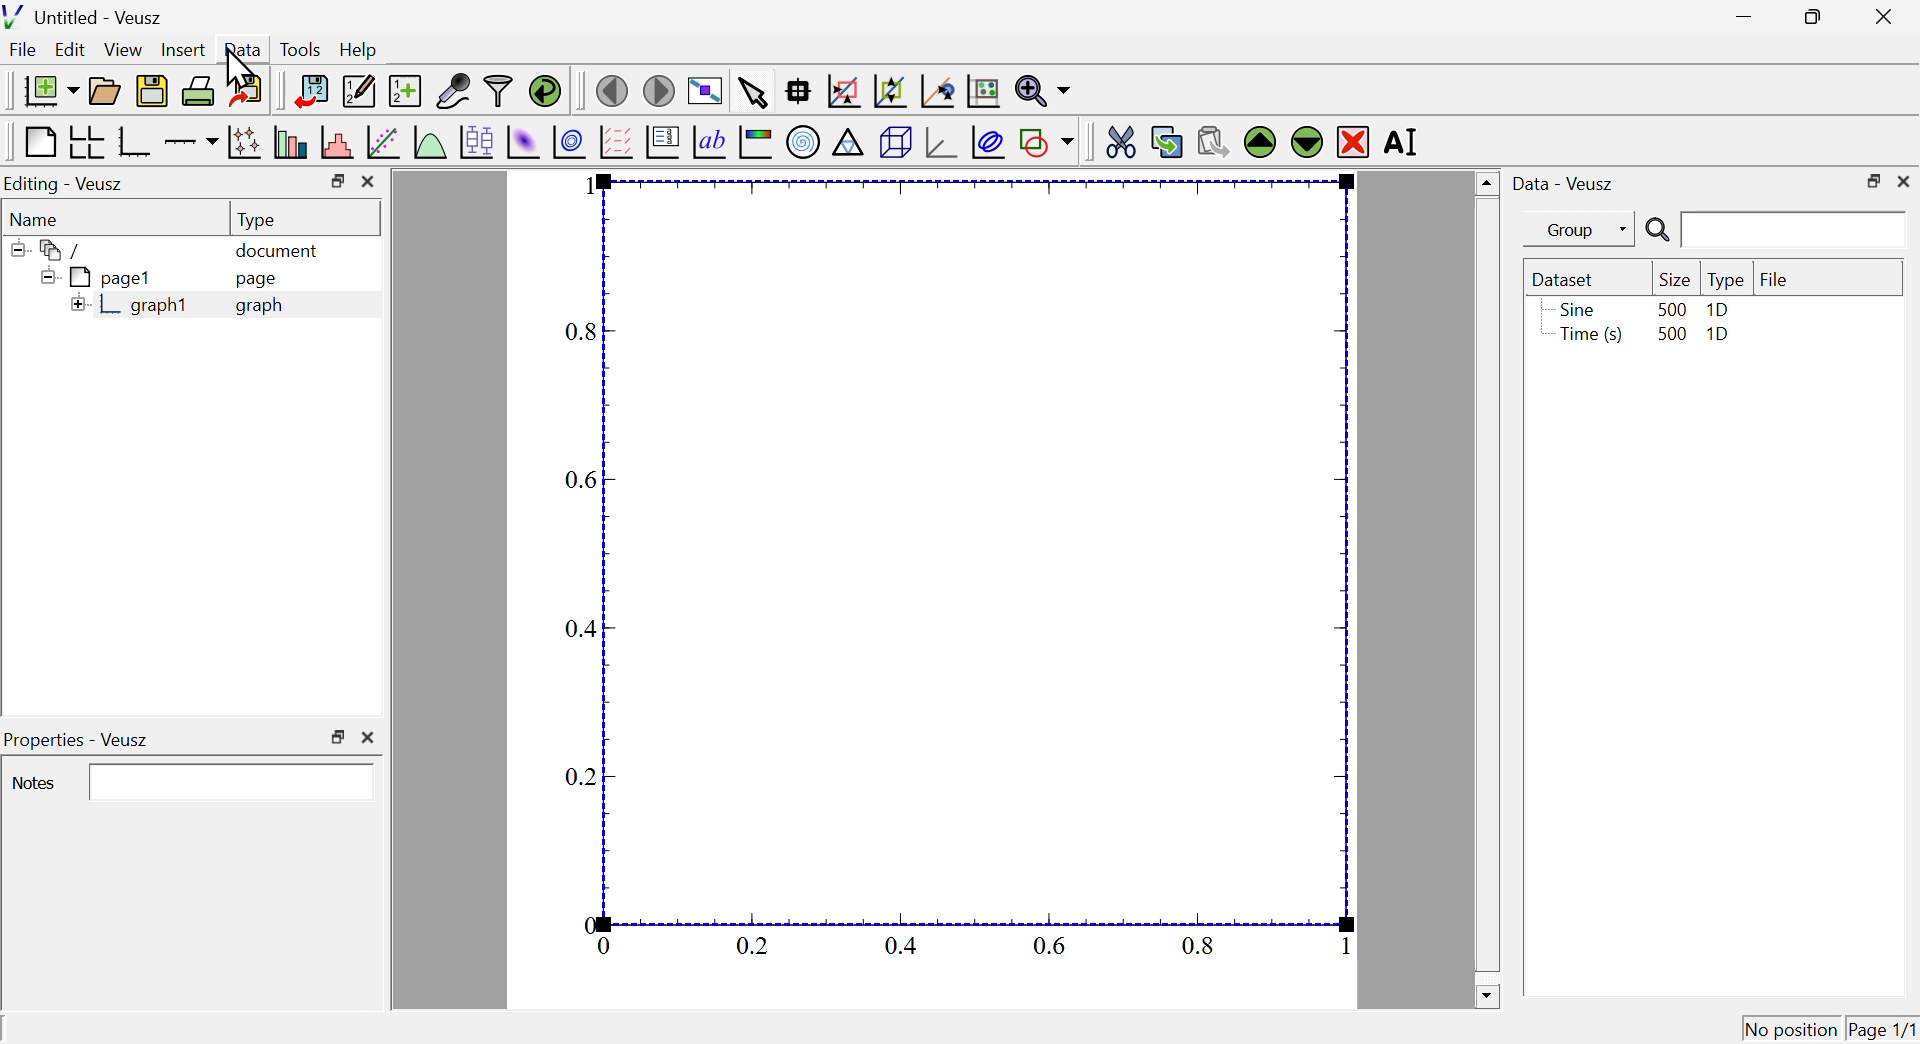 This screenshot has height=1044, width=1920. What do you see at coordinates (800, 92) in the screenshot?
I see `read data points on the graph` at bounding box center [800, 92].